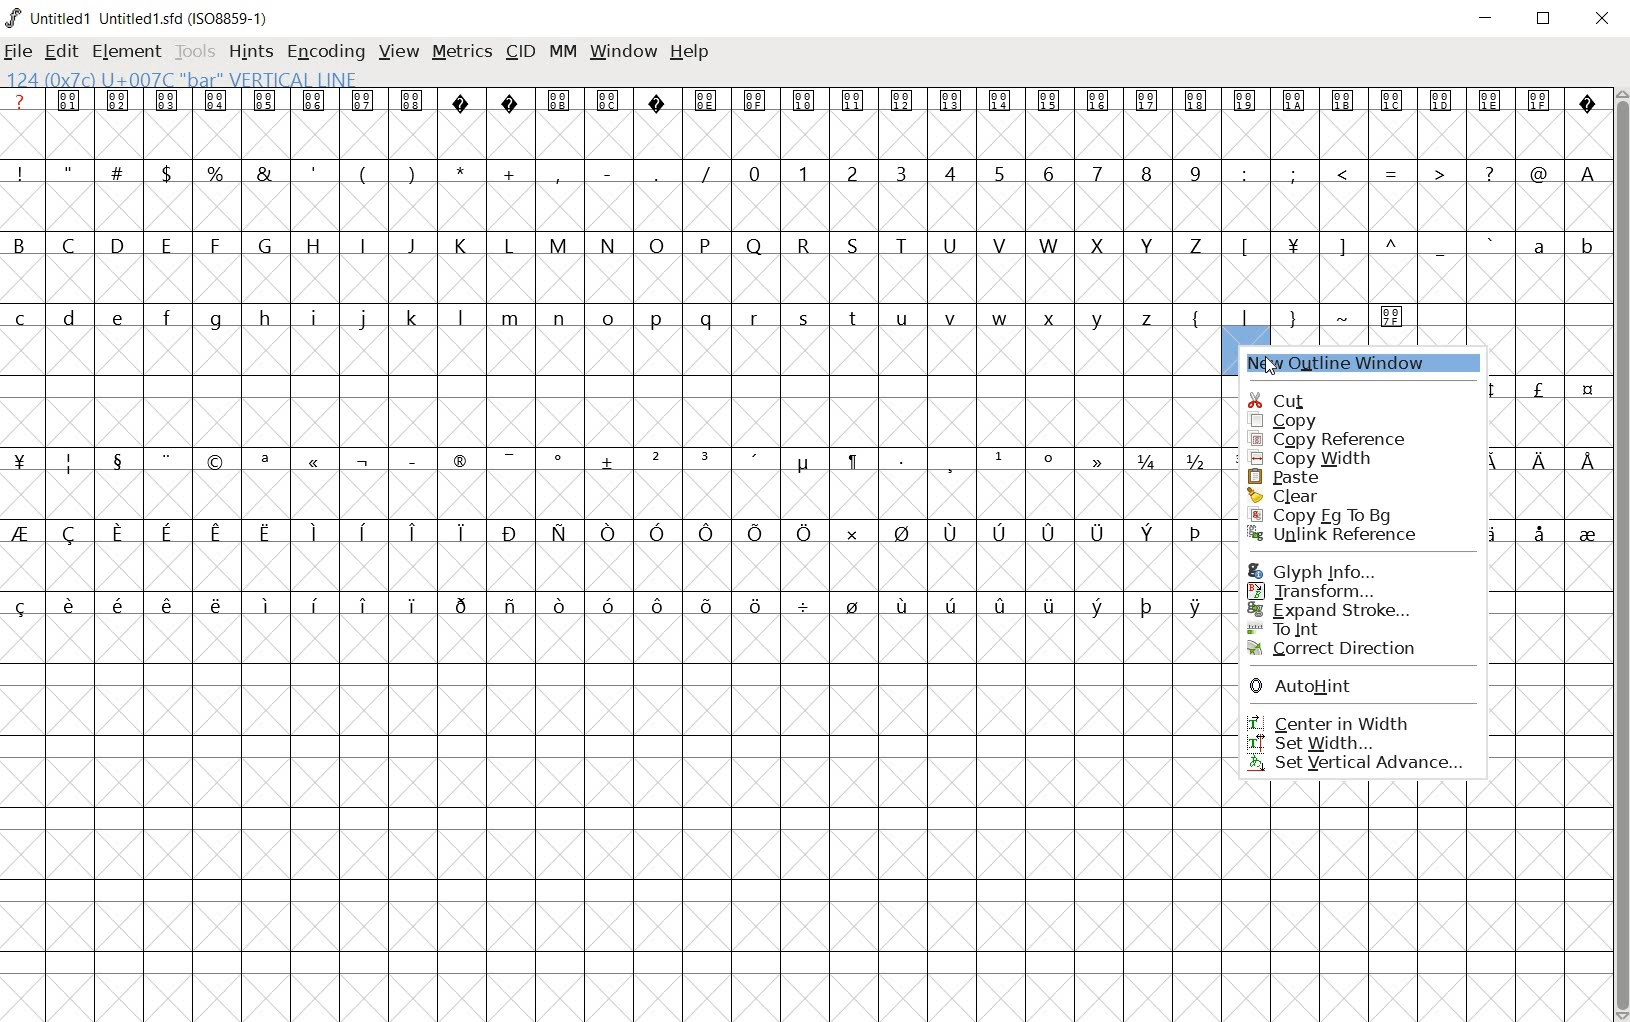  What do you see at coordinates (1559, 391) in the screenshot?
I see `special symbols` at bounding box center [1559, 391].